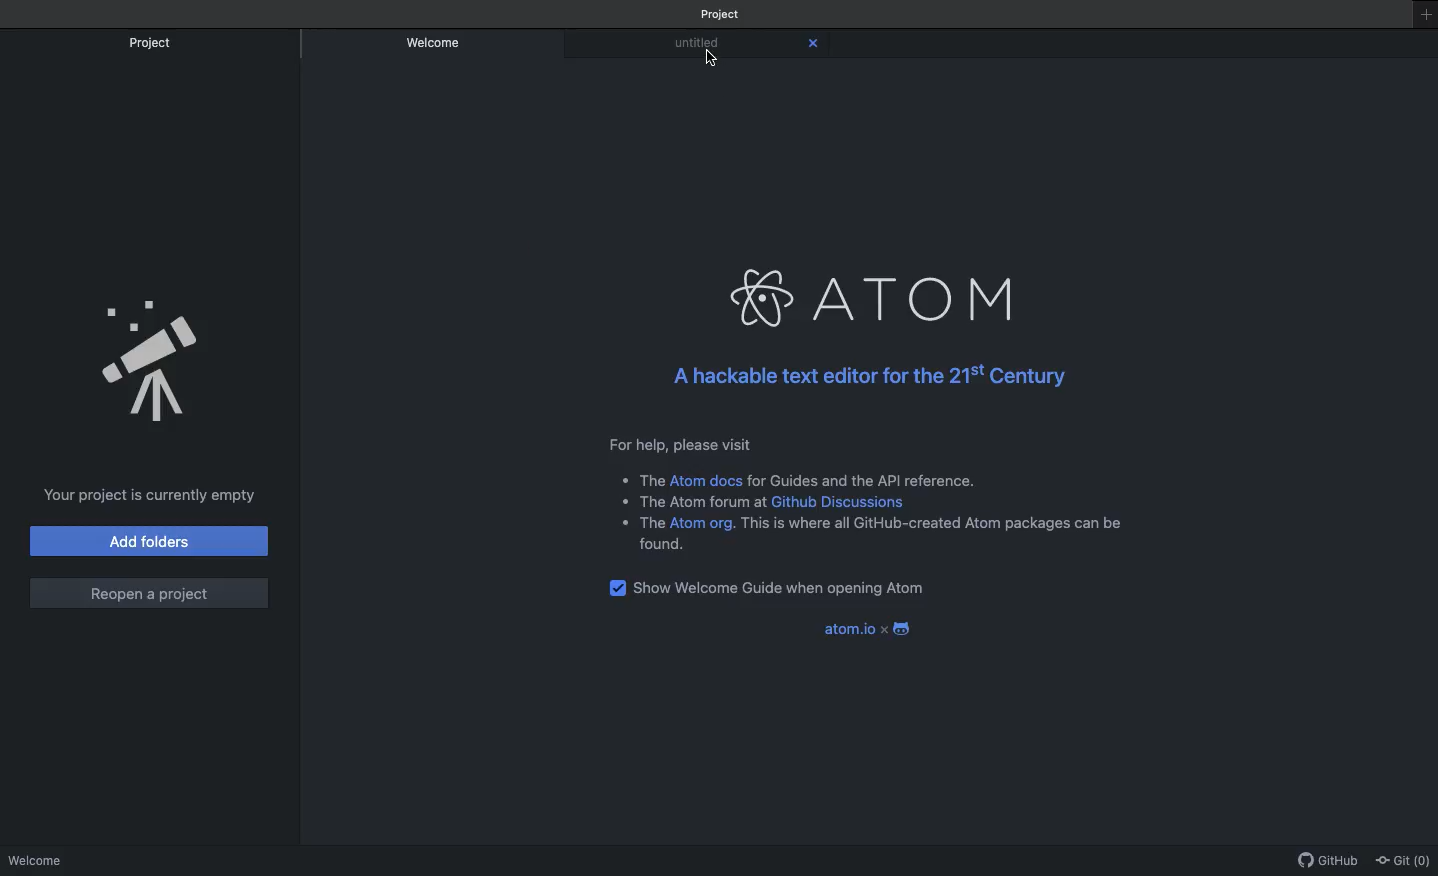 Image resolution: width=1438 pixels, height=876 pixels. Describe the element at coordinates (1404, 862) in the screenshot. I see `Git` at that location.